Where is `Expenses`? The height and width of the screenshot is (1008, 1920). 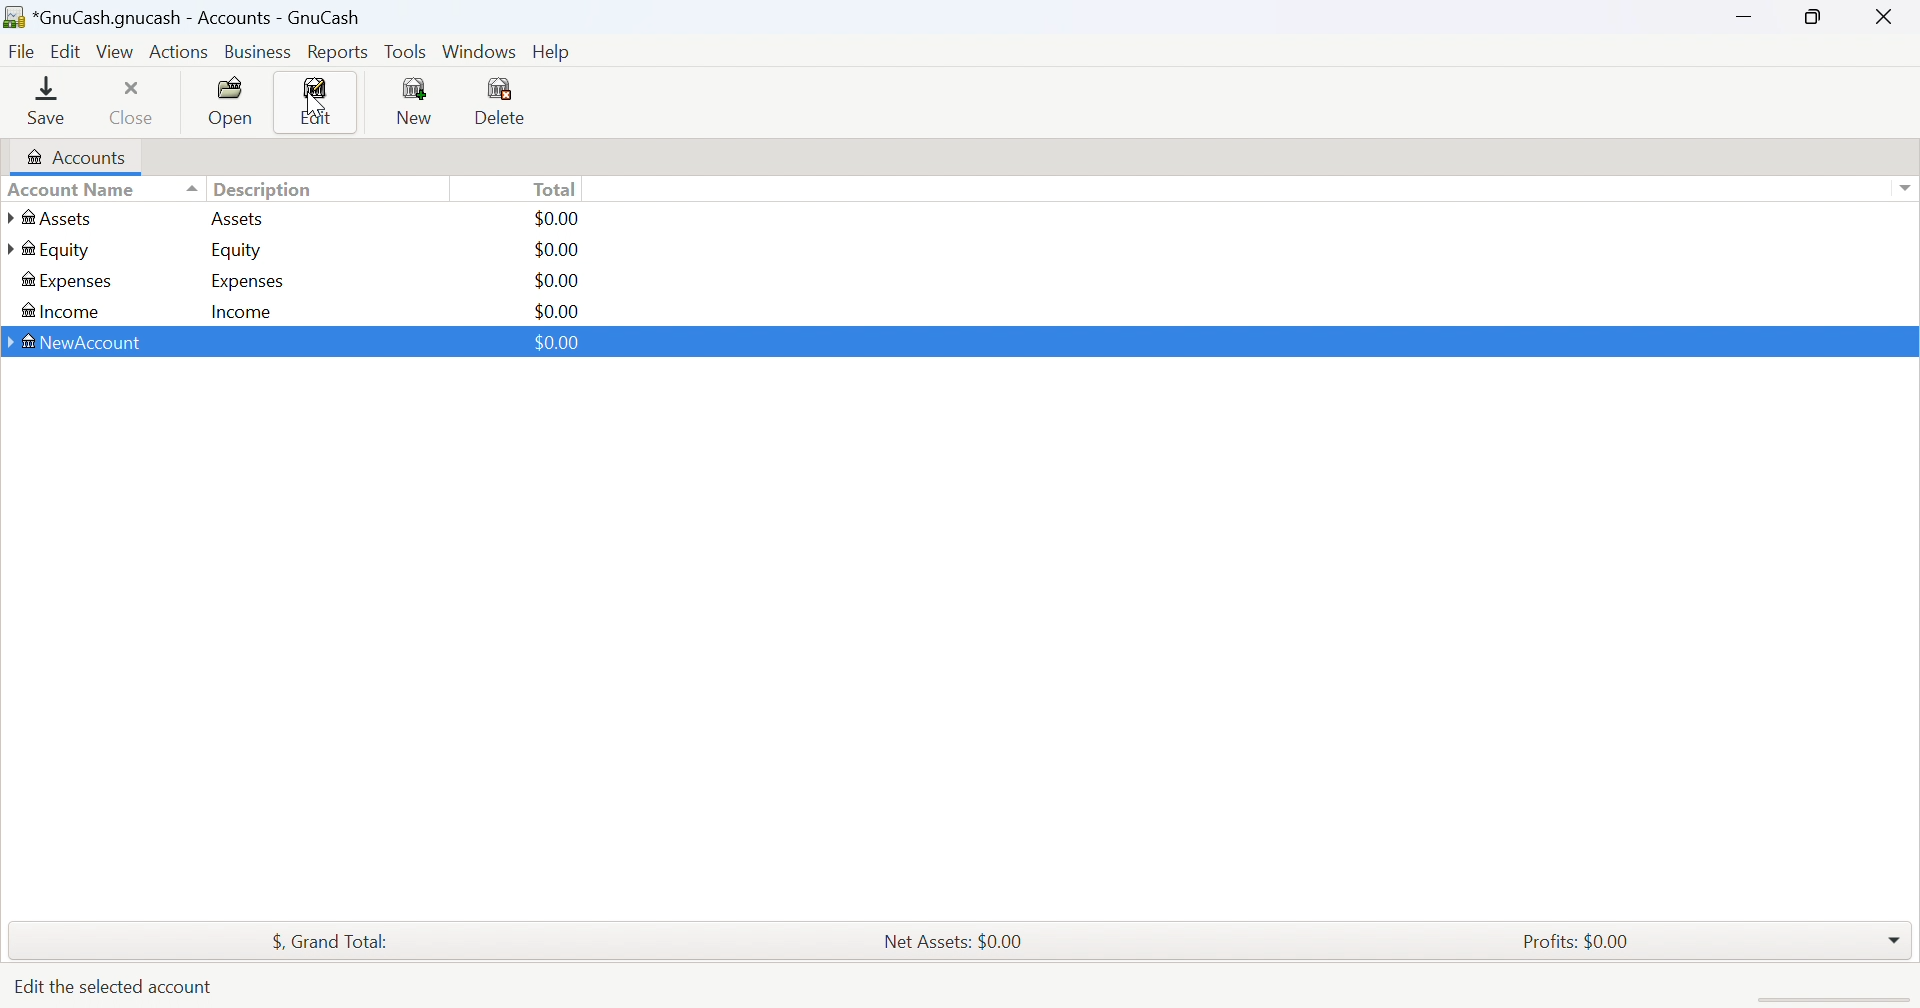
Expenses is located at coordinates (248, 282).